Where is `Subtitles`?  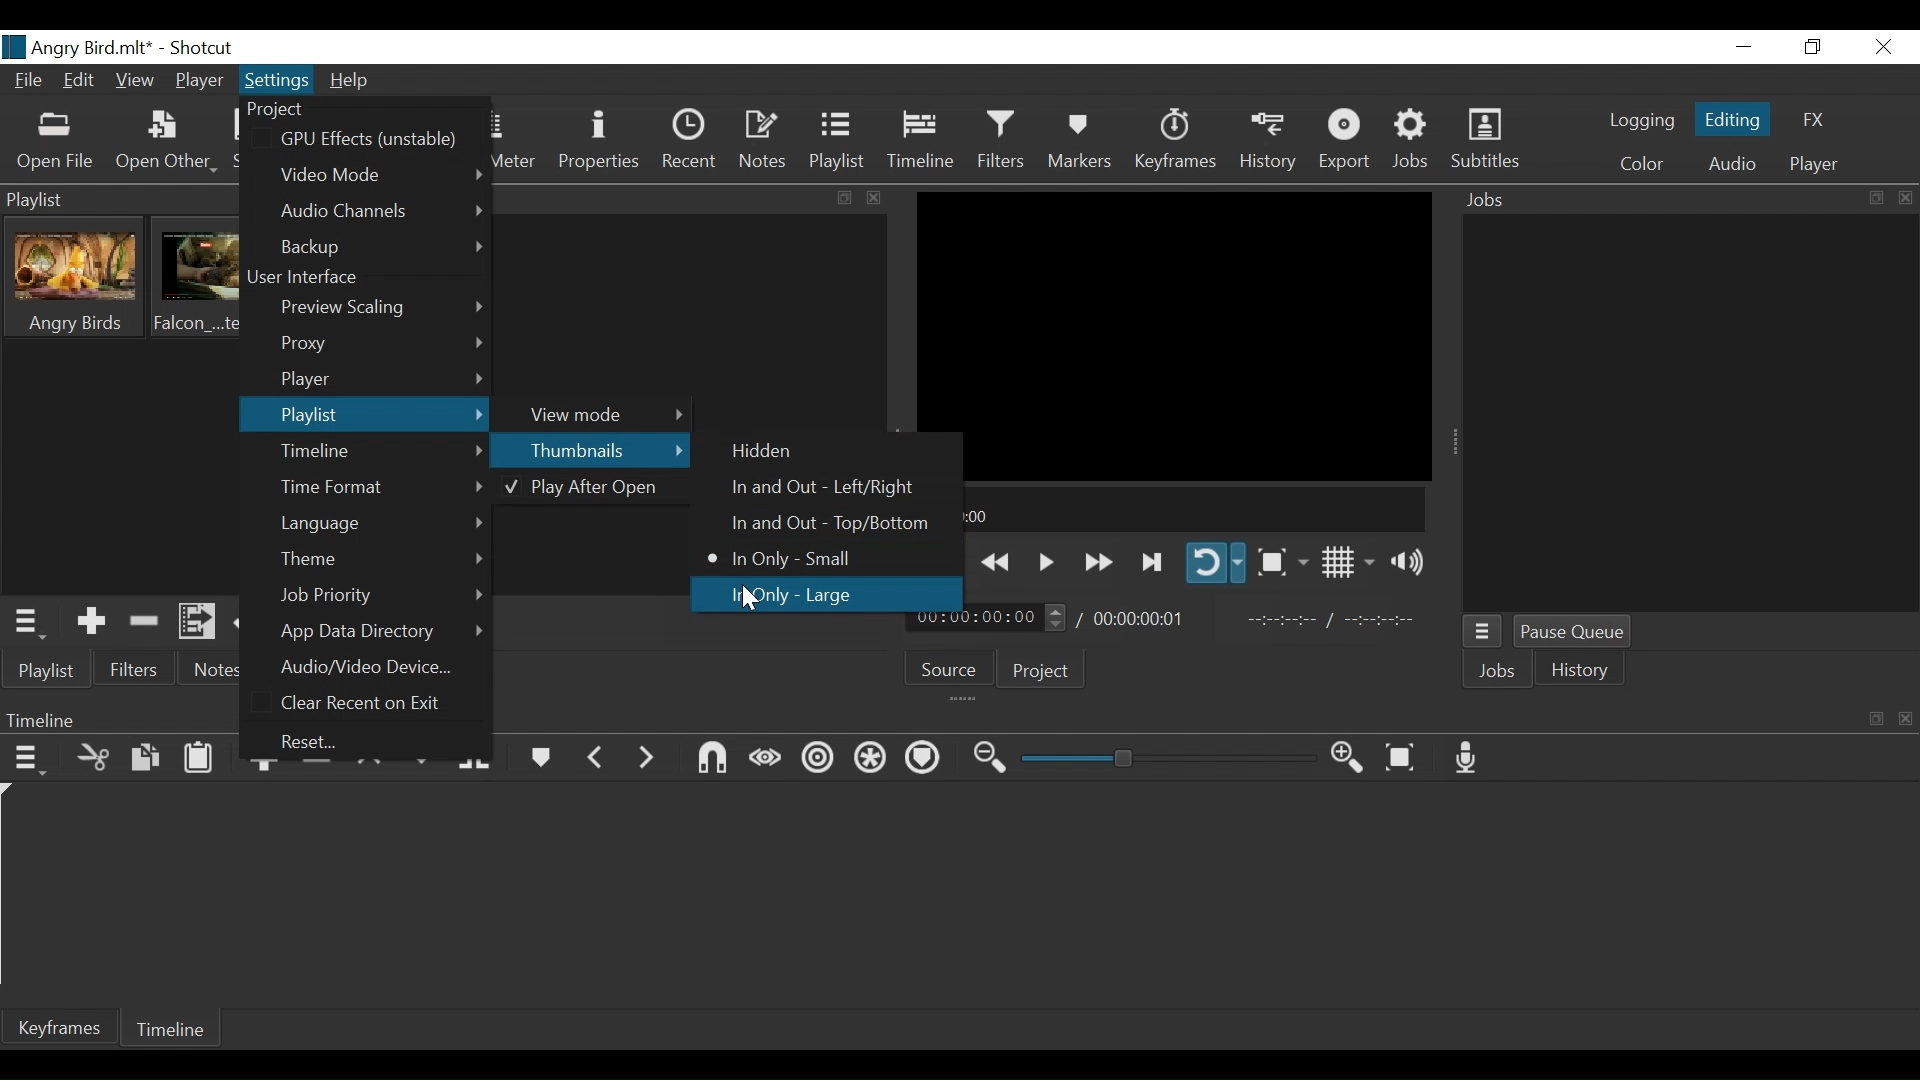 Subtitles is located at coordinates (1486, 140).